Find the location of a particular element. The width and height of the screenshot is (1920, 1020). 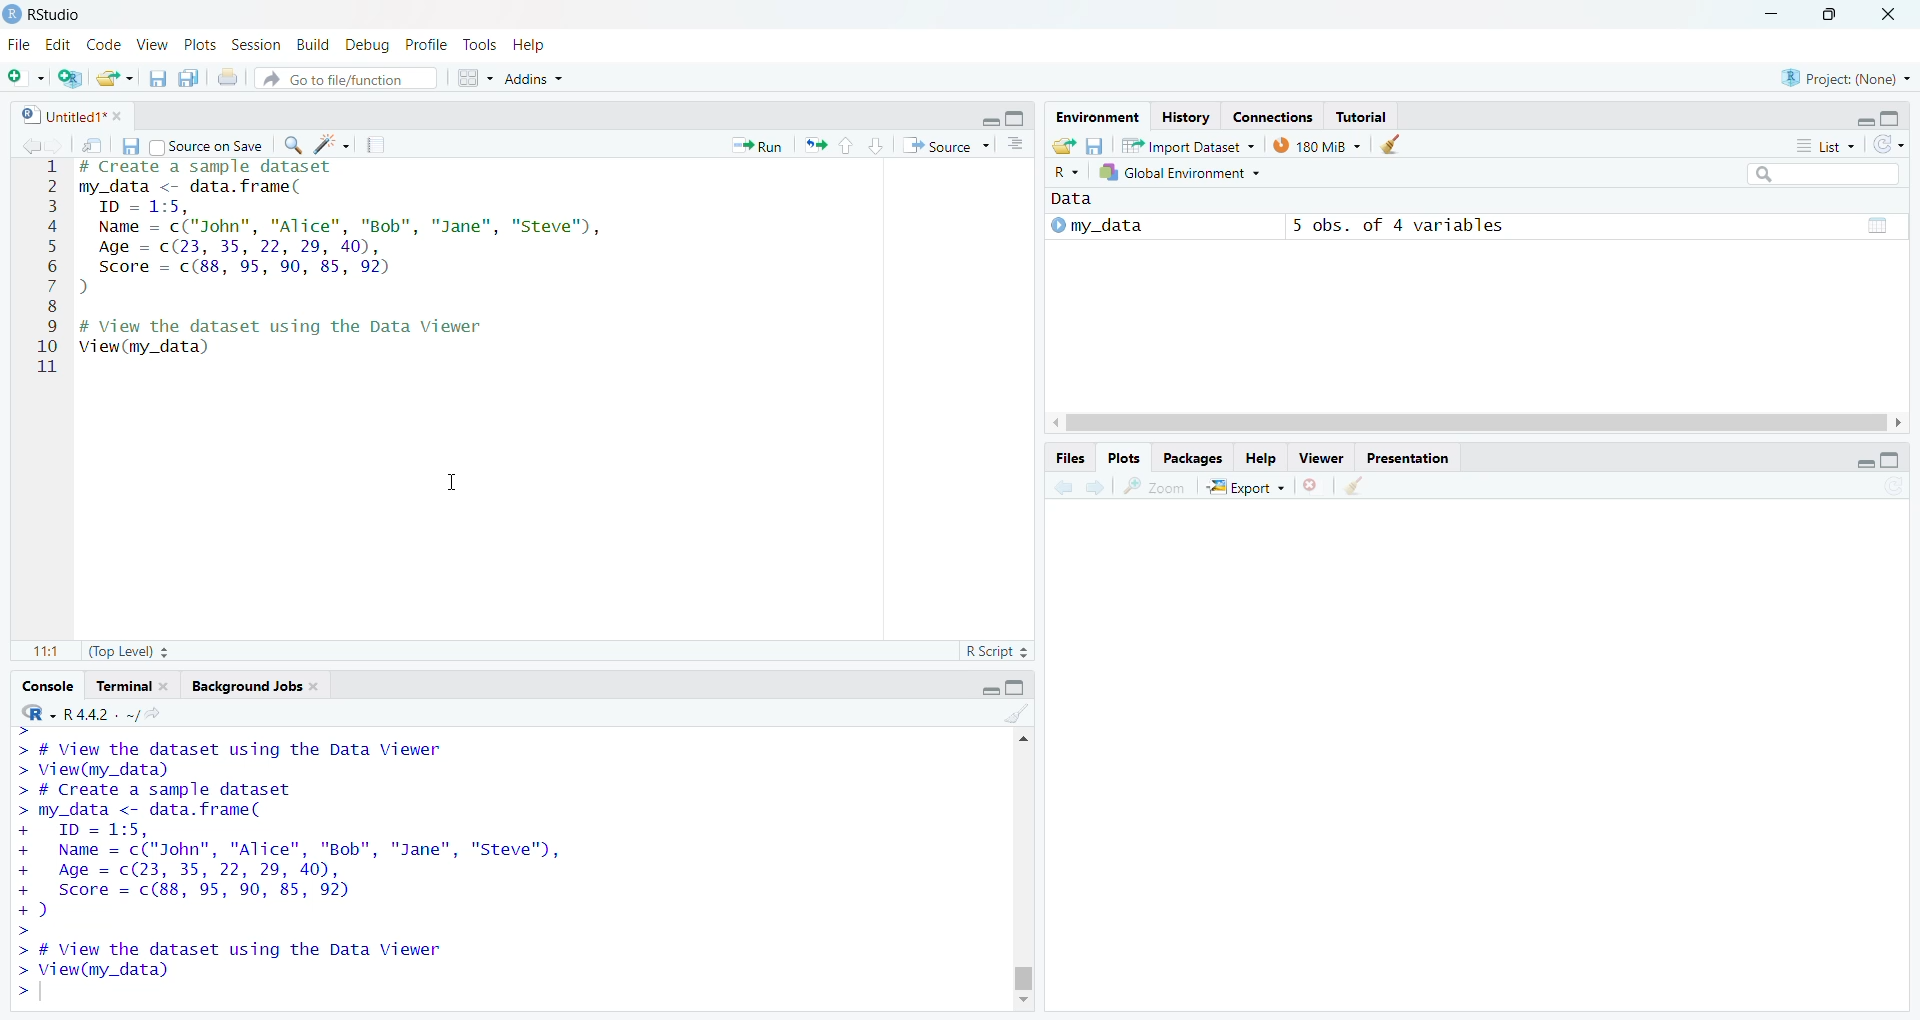

> # View the dataset using the Data Viewer
> View(my_data)

> # Create a sample dataset

> my_data <- data. frame(

+ ID = 1:5,

+ Name = c("John", "Alice", "Bob", "Jane", "Steve",
+ Age = c(23, 35, 22, 29, 40),

+ Score = c(88, 95, 90, 85, 92)

+)

>

> # View the dataset using the Data Viewer
> View(my_data)

> is located at coordinates (310, 864).